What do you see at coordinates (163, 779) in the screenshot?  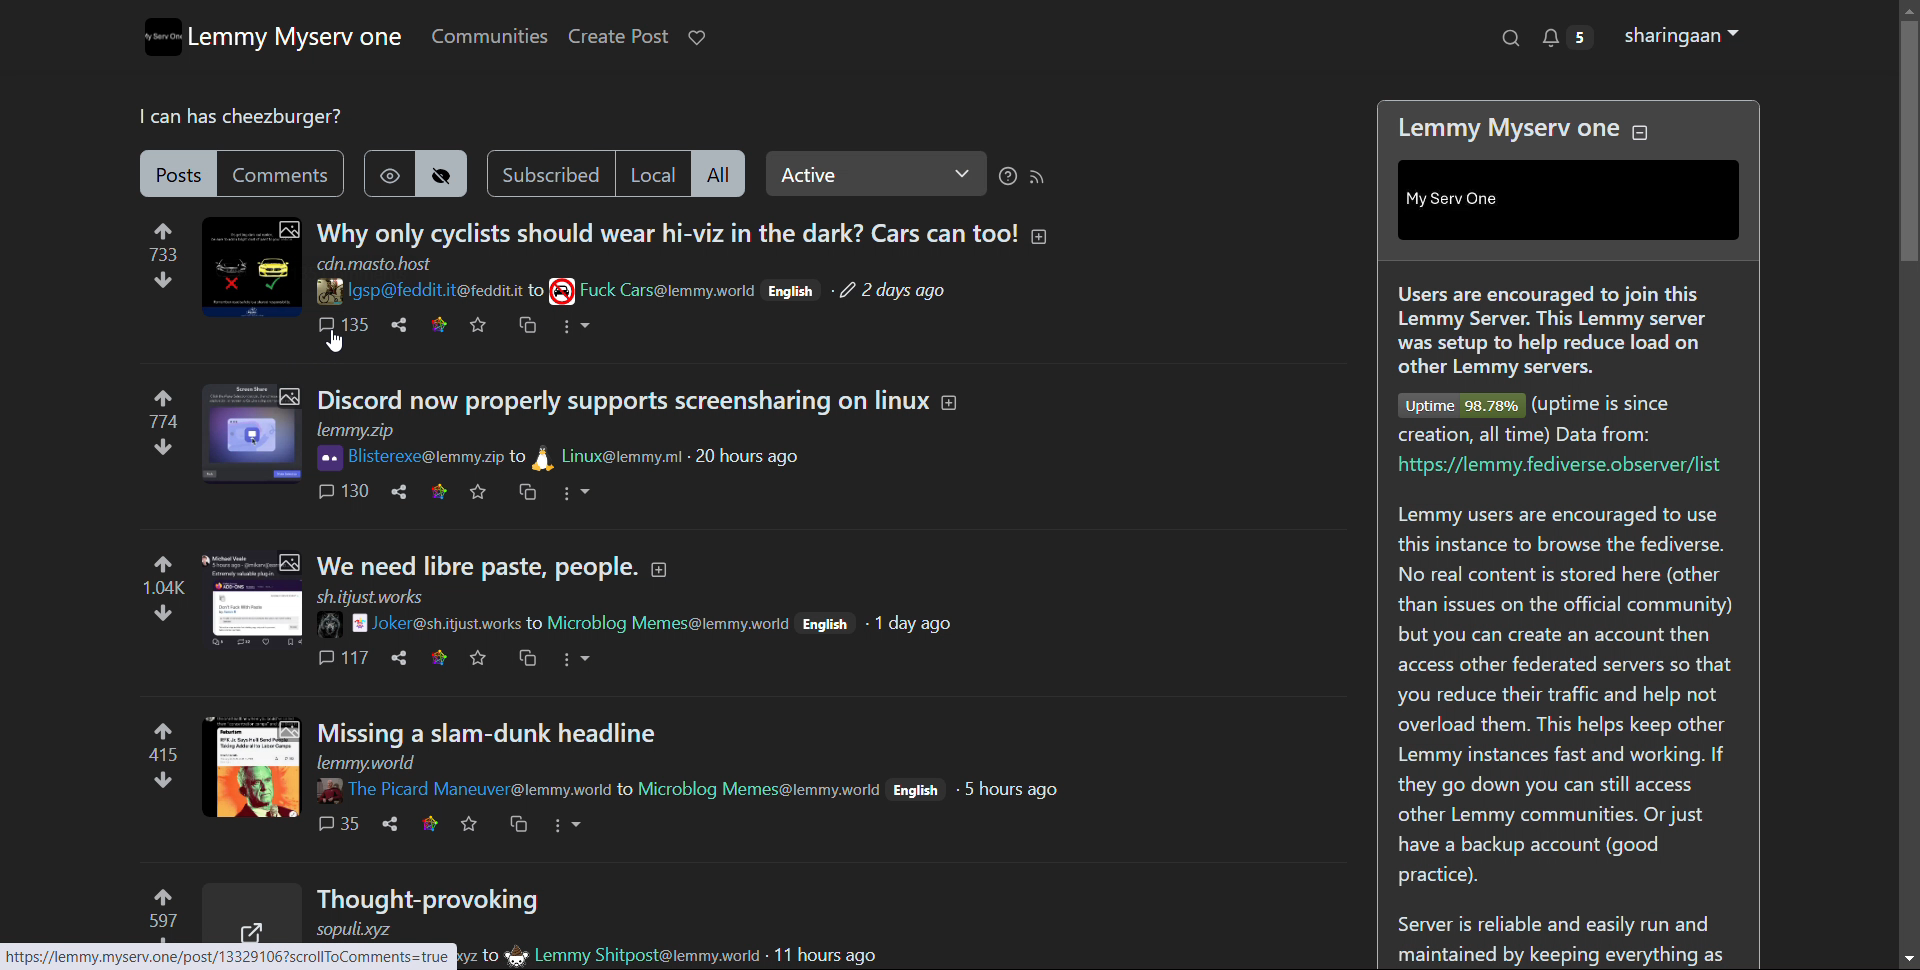 I see `downvote` at bounding box center [163, 779].